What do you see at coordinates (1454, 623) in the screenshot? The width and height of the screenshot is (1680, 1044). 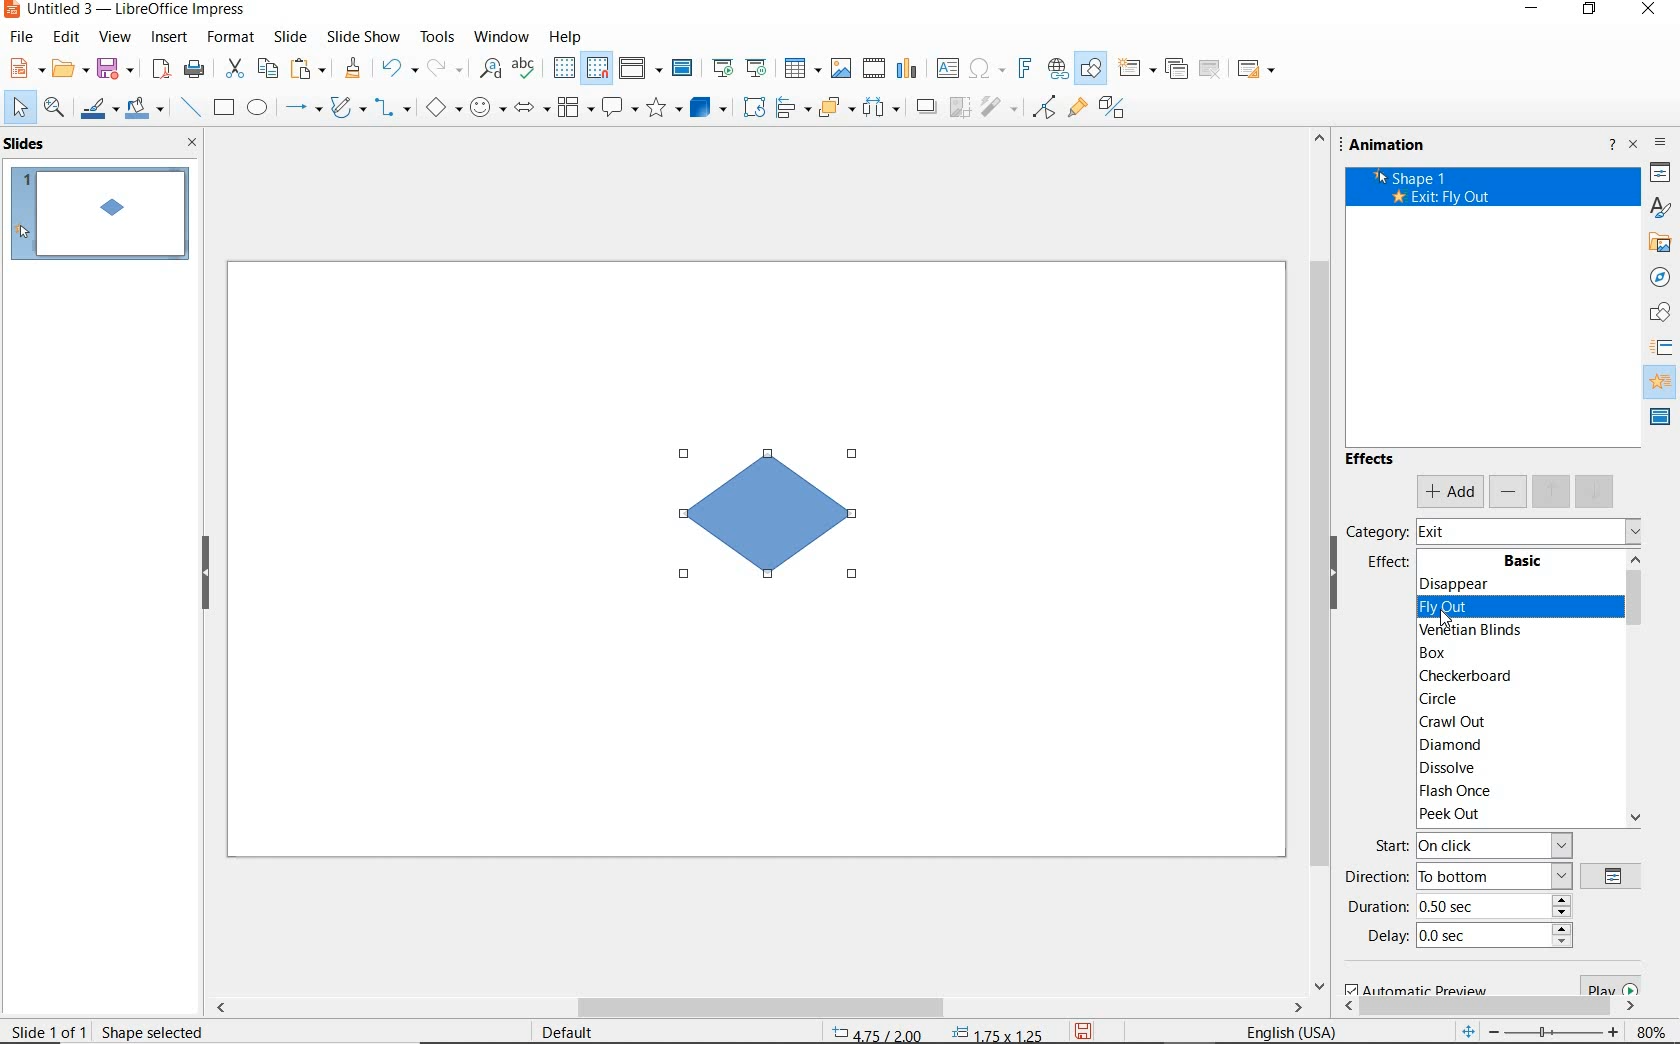 I see `cursor` at bounding box center [1454, 623].